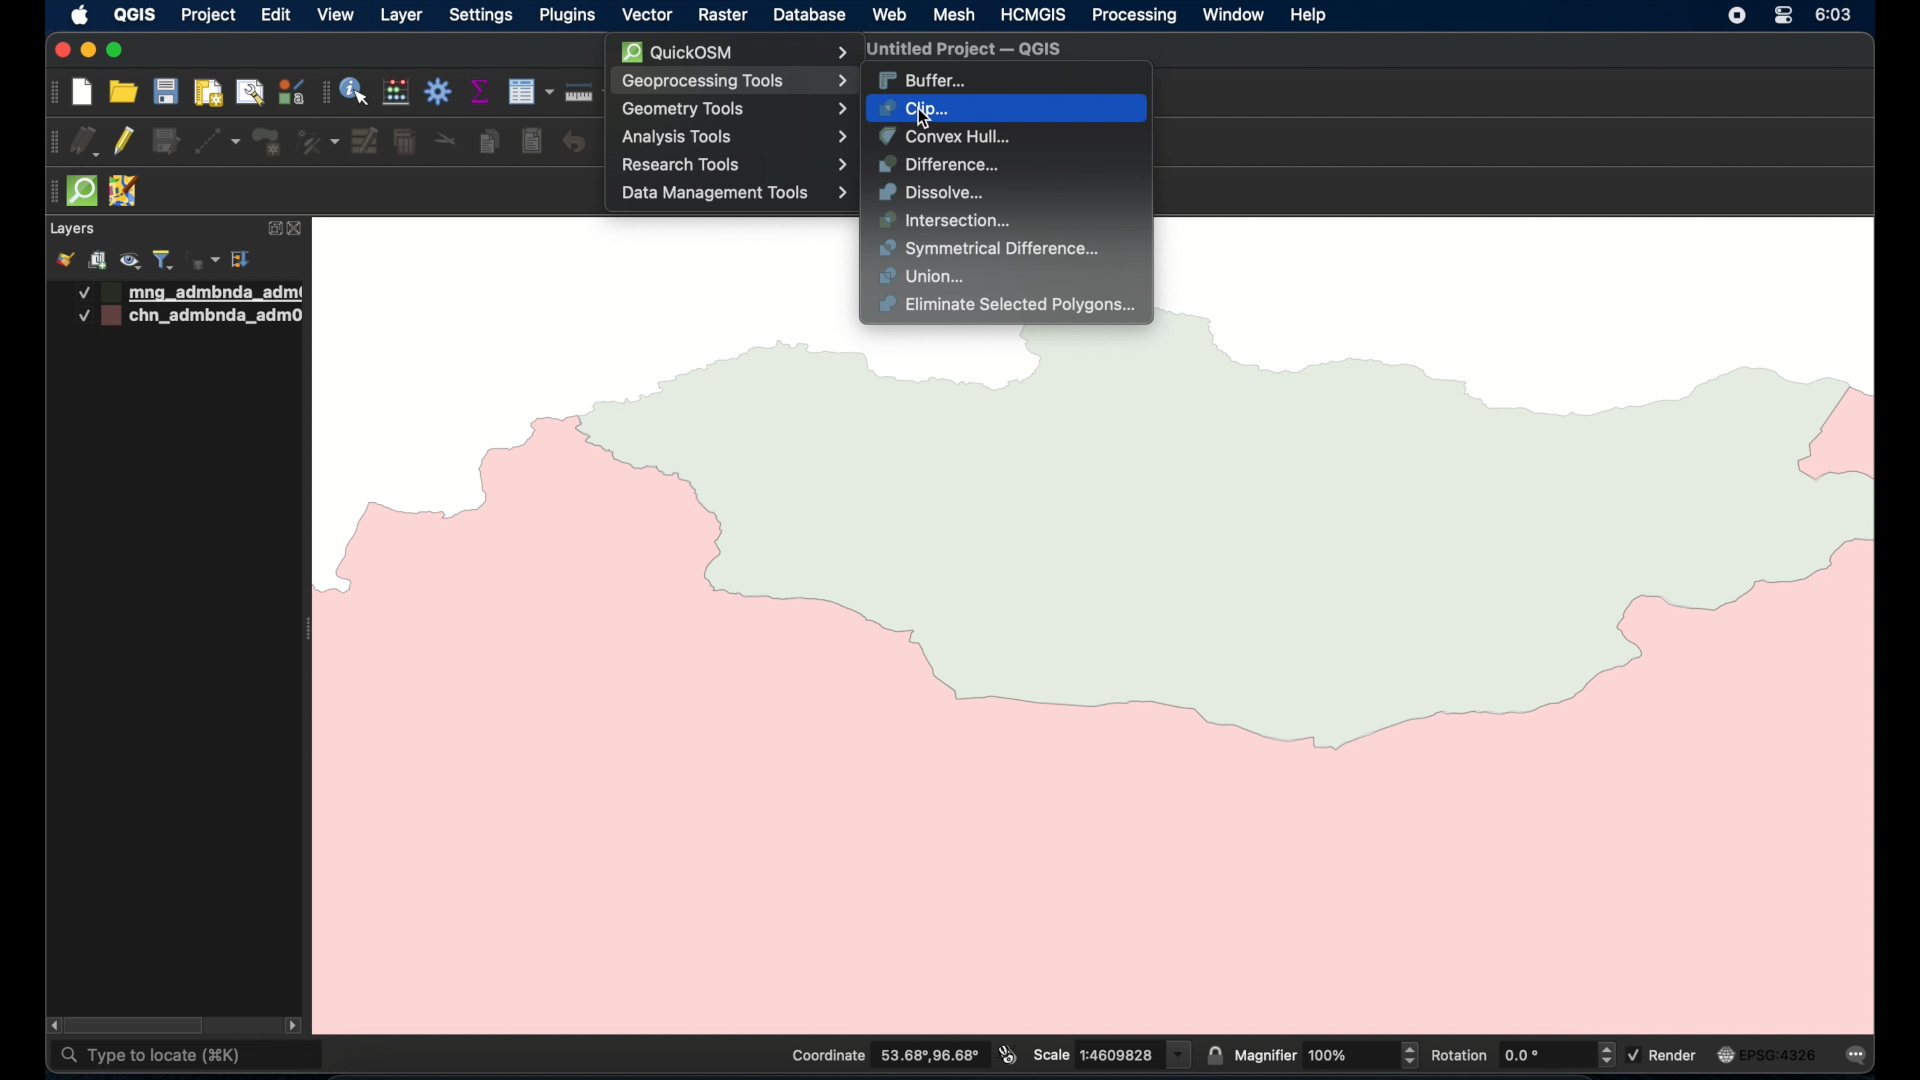 The width and height of the screenshot is (1920, 1080). I want to click on geometry tools, so click(737, 110).